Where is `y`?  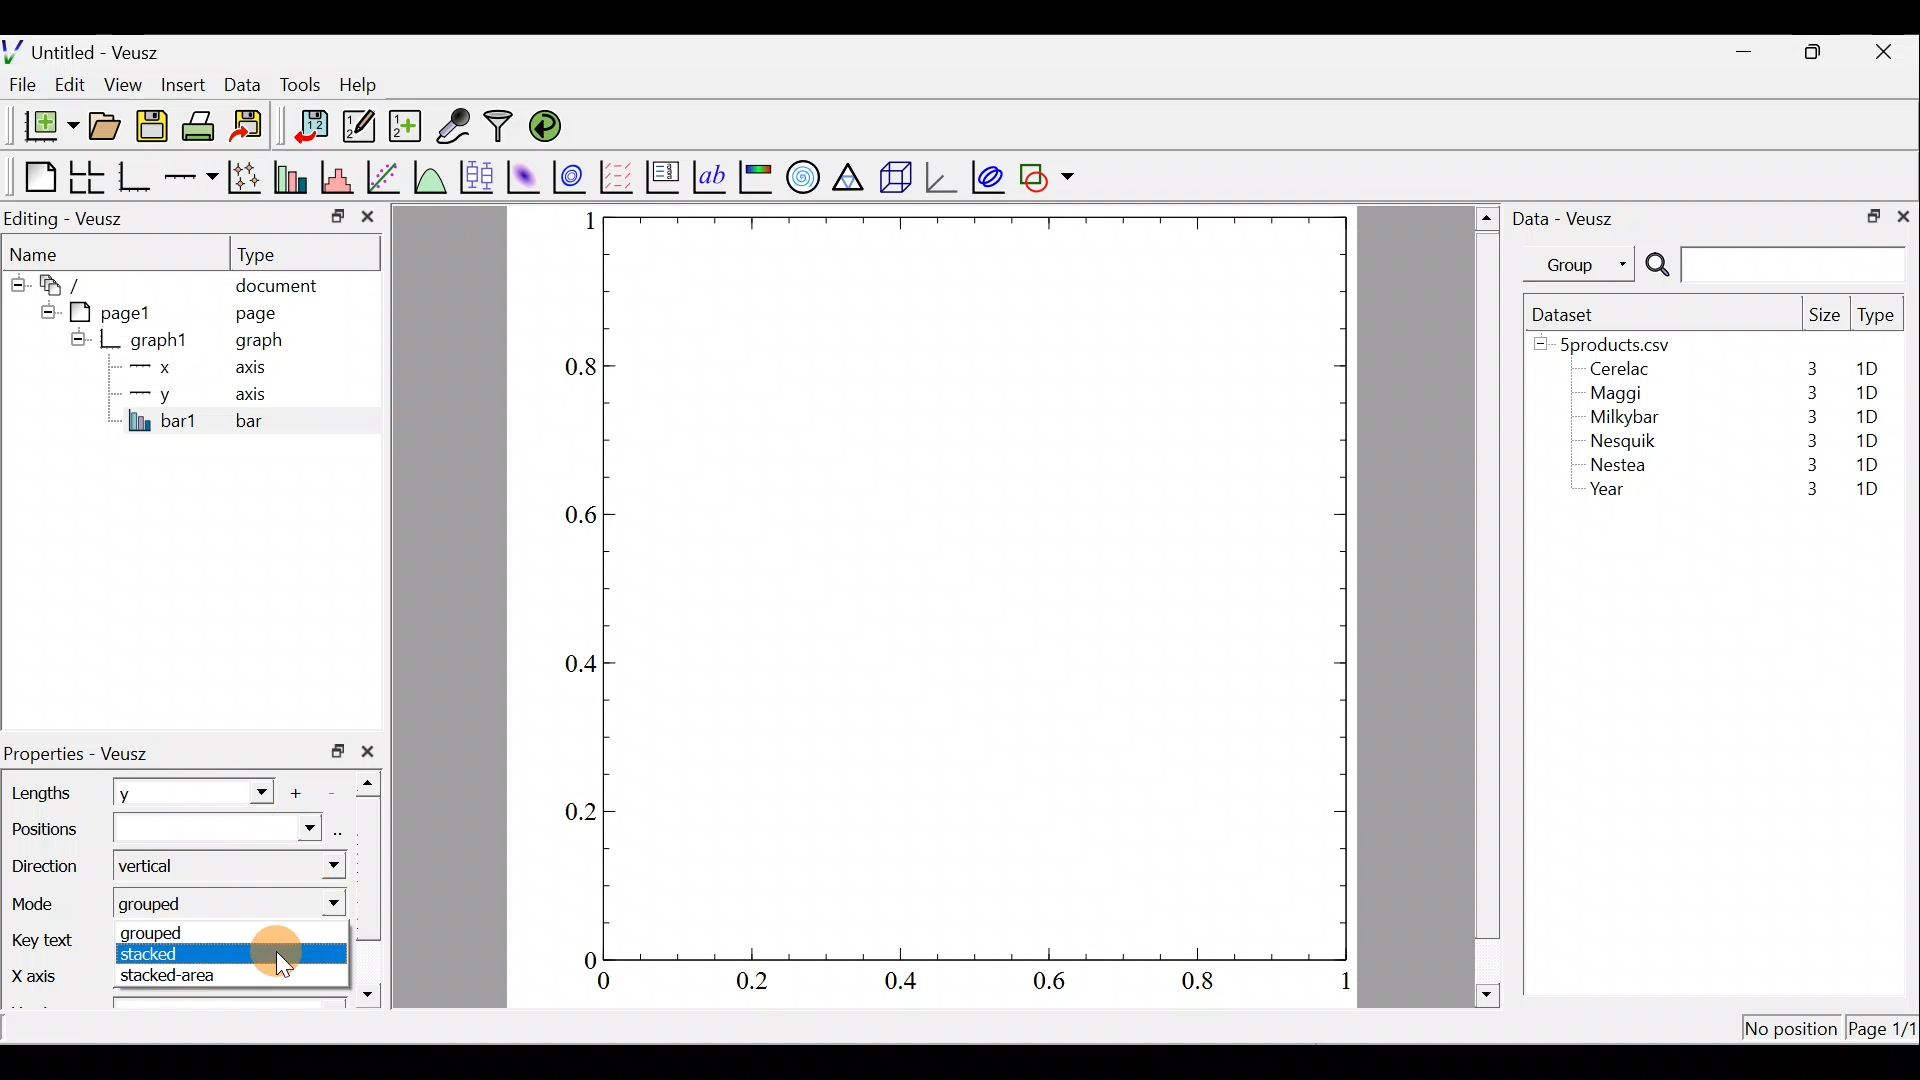
y is located at coordinates (150, 392).